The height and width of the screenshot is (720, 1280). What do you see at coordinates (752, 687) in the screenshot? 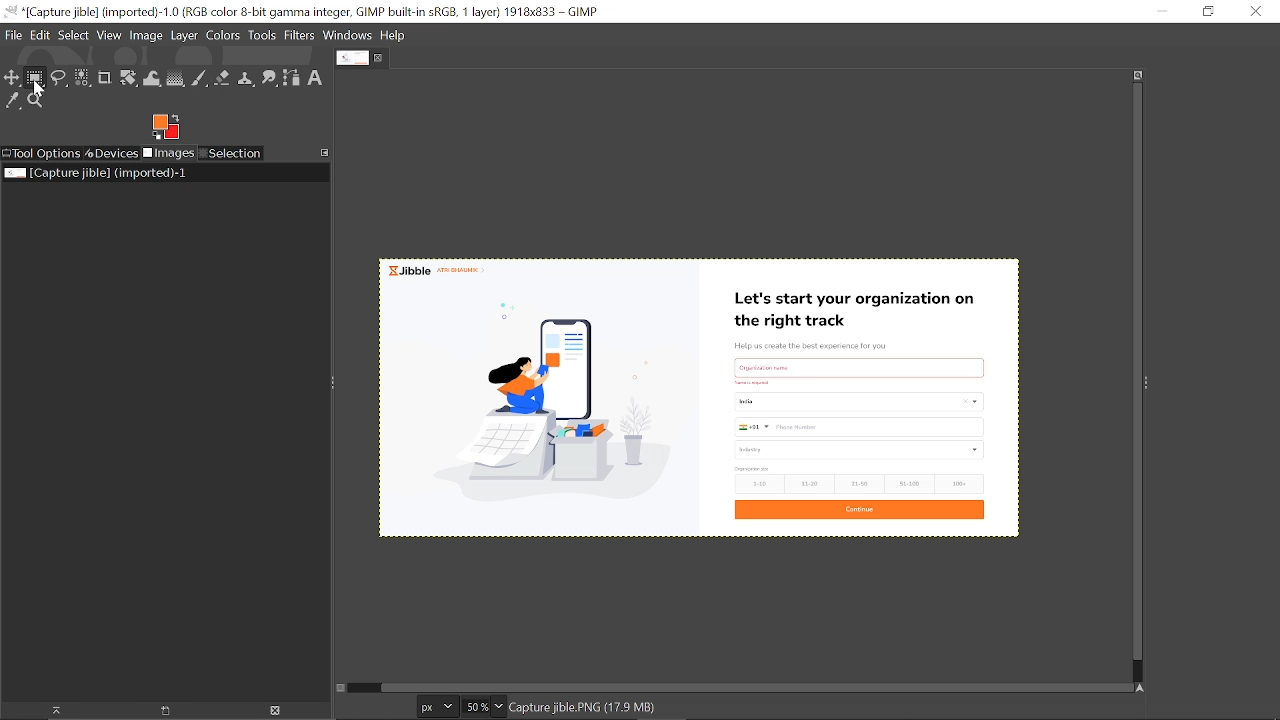
I see `Horizontal scrollbar` at bounding box center [752, 687].